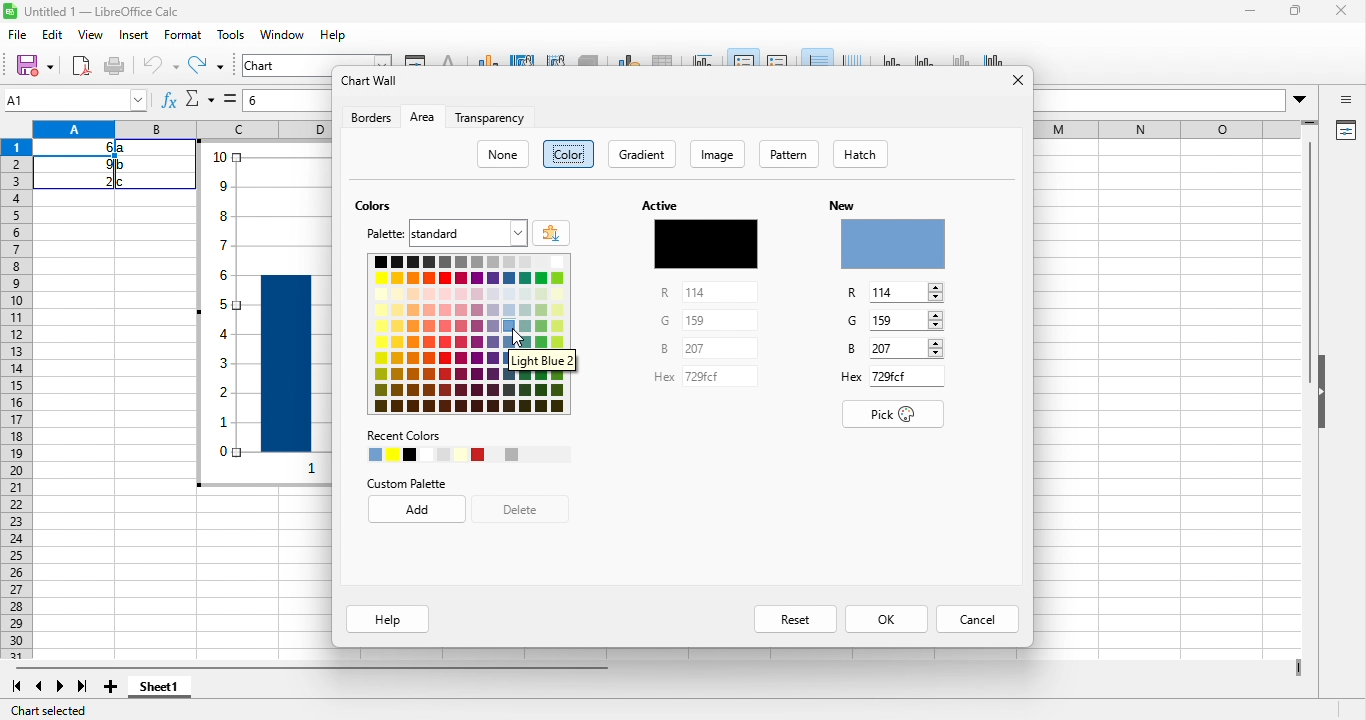 This screenshot has height=720, width=1366. Describe the element at coordinates (643, 154) in the screenshot. I see `gradient` at that location.